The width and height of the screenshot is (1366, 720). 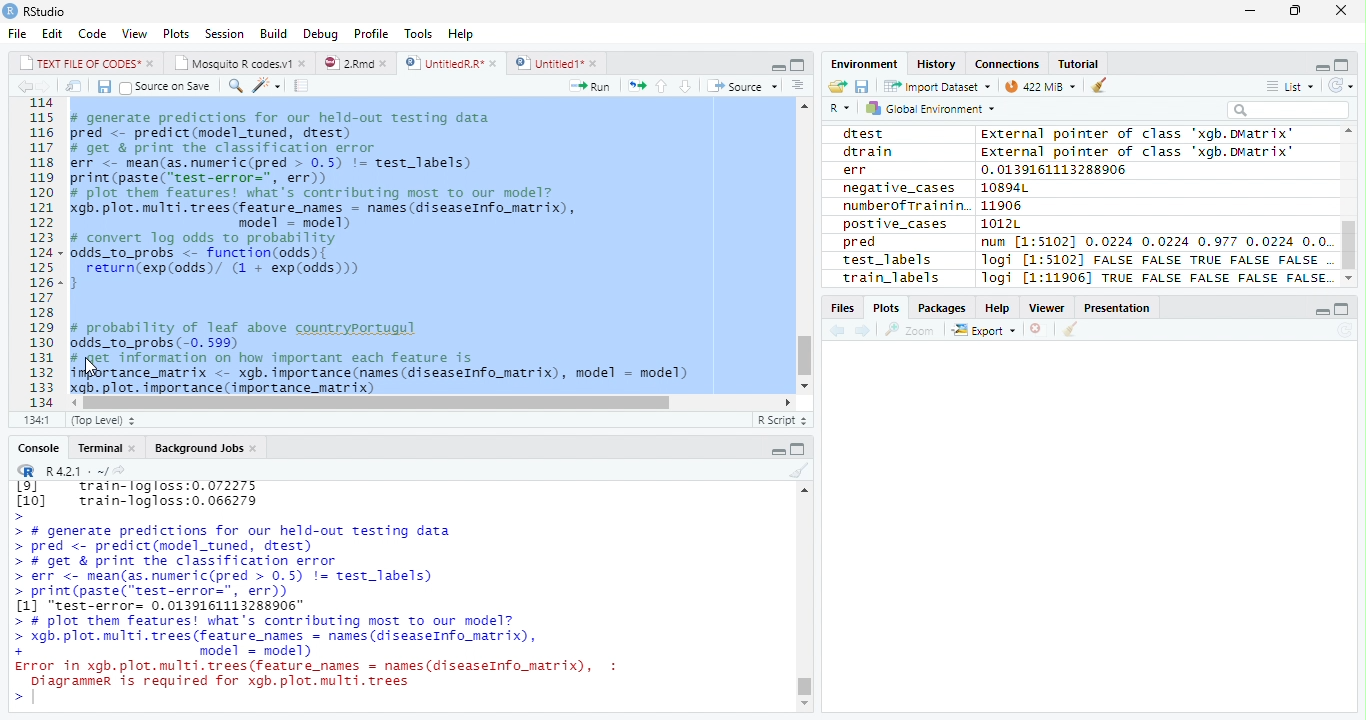 I want to click on Minimize, so click(x=1318, y=65).